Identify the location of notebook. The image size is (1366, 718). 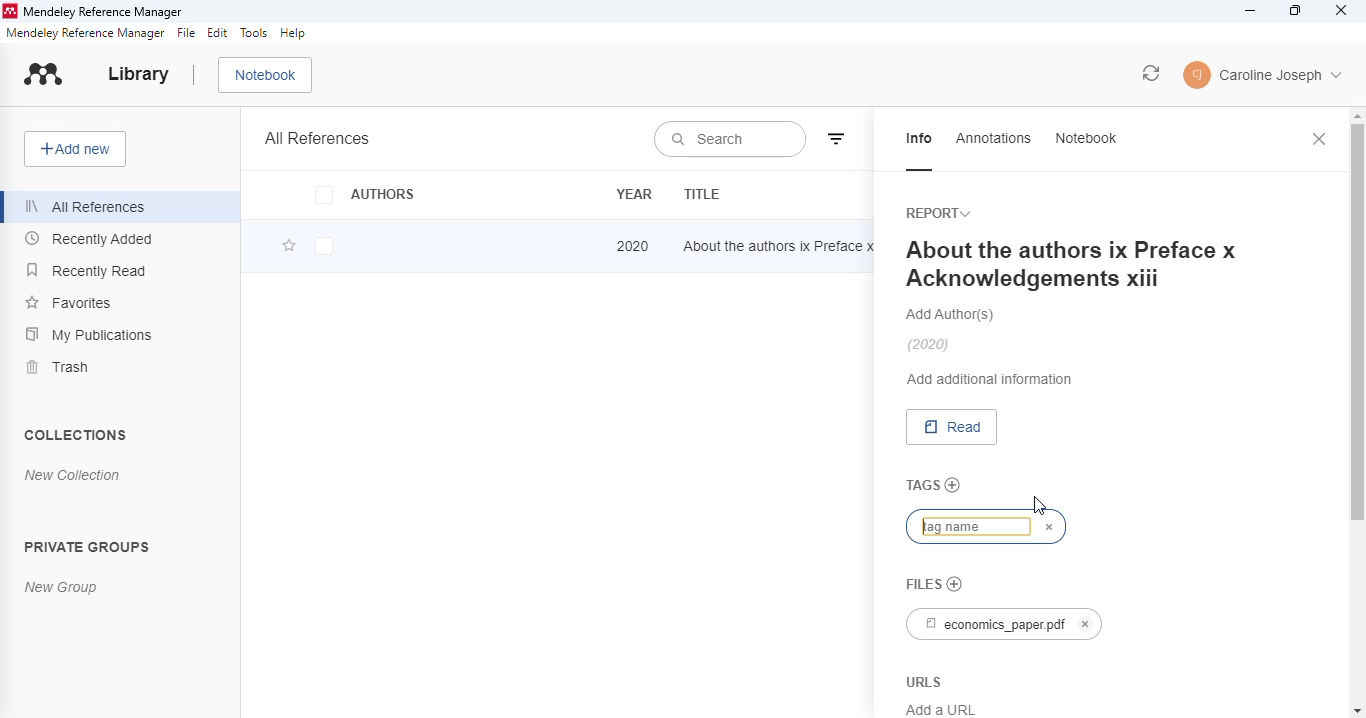
(1085, 137).